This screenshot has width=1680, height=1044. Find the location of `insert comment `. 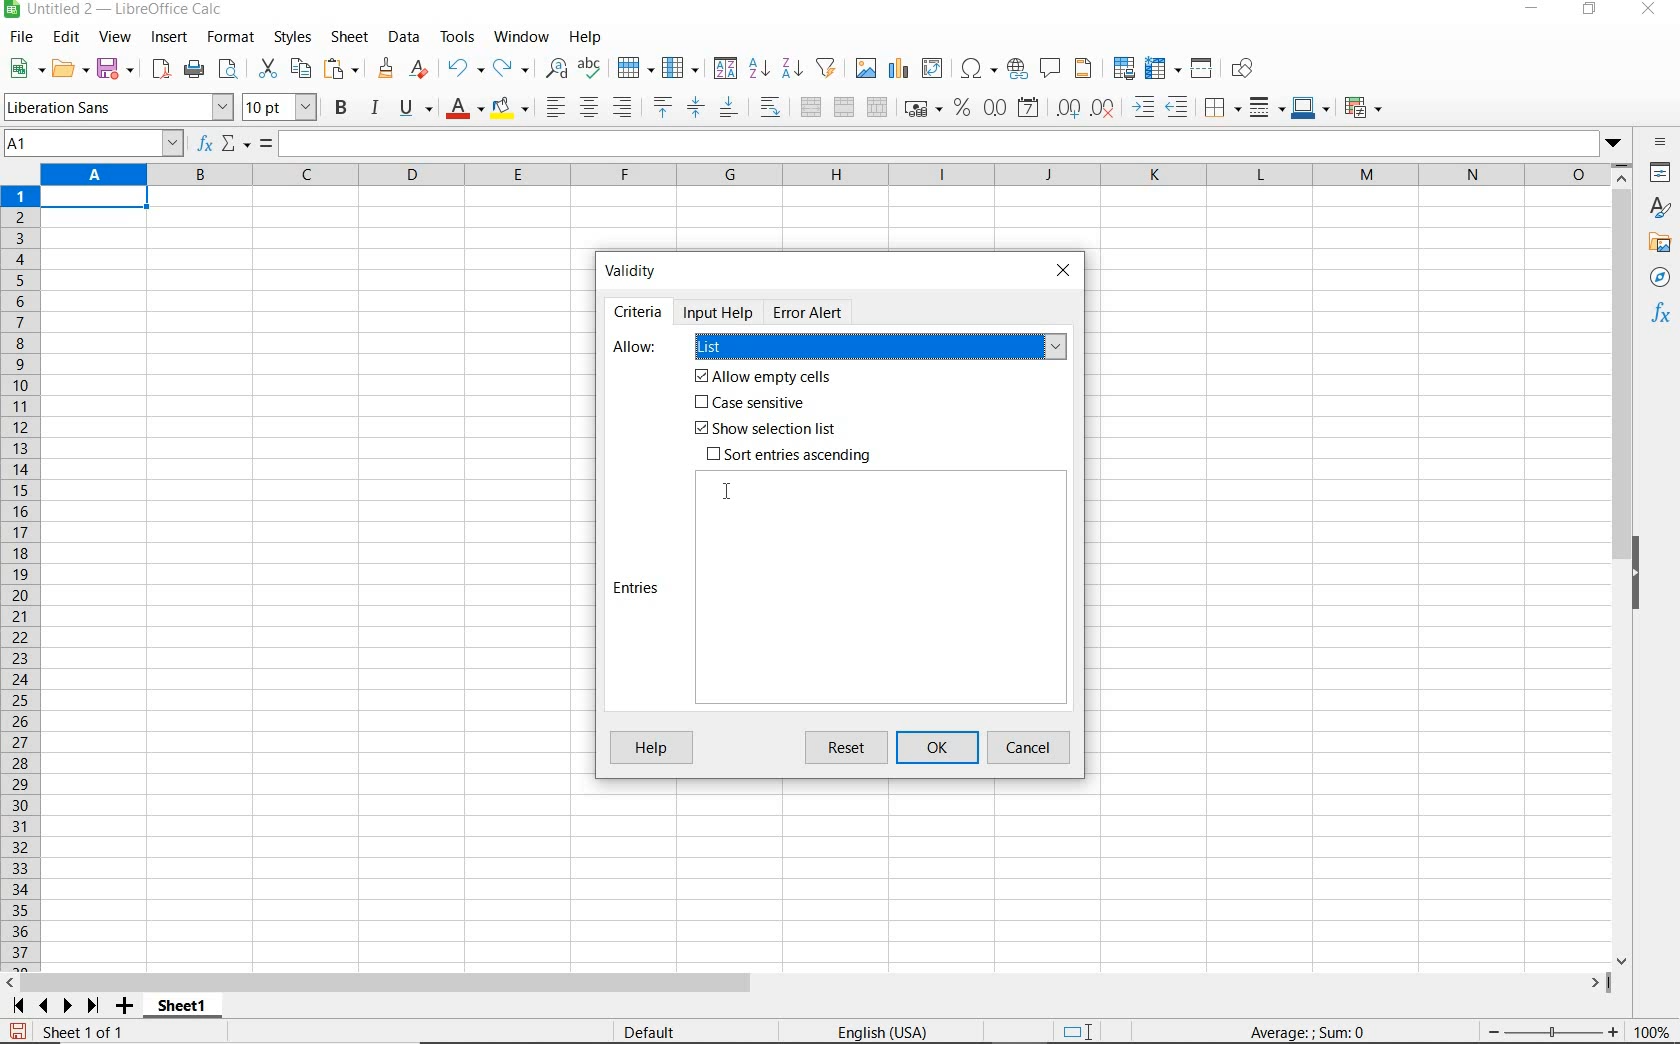

insert comment  is located at coordinates (1051, 69).